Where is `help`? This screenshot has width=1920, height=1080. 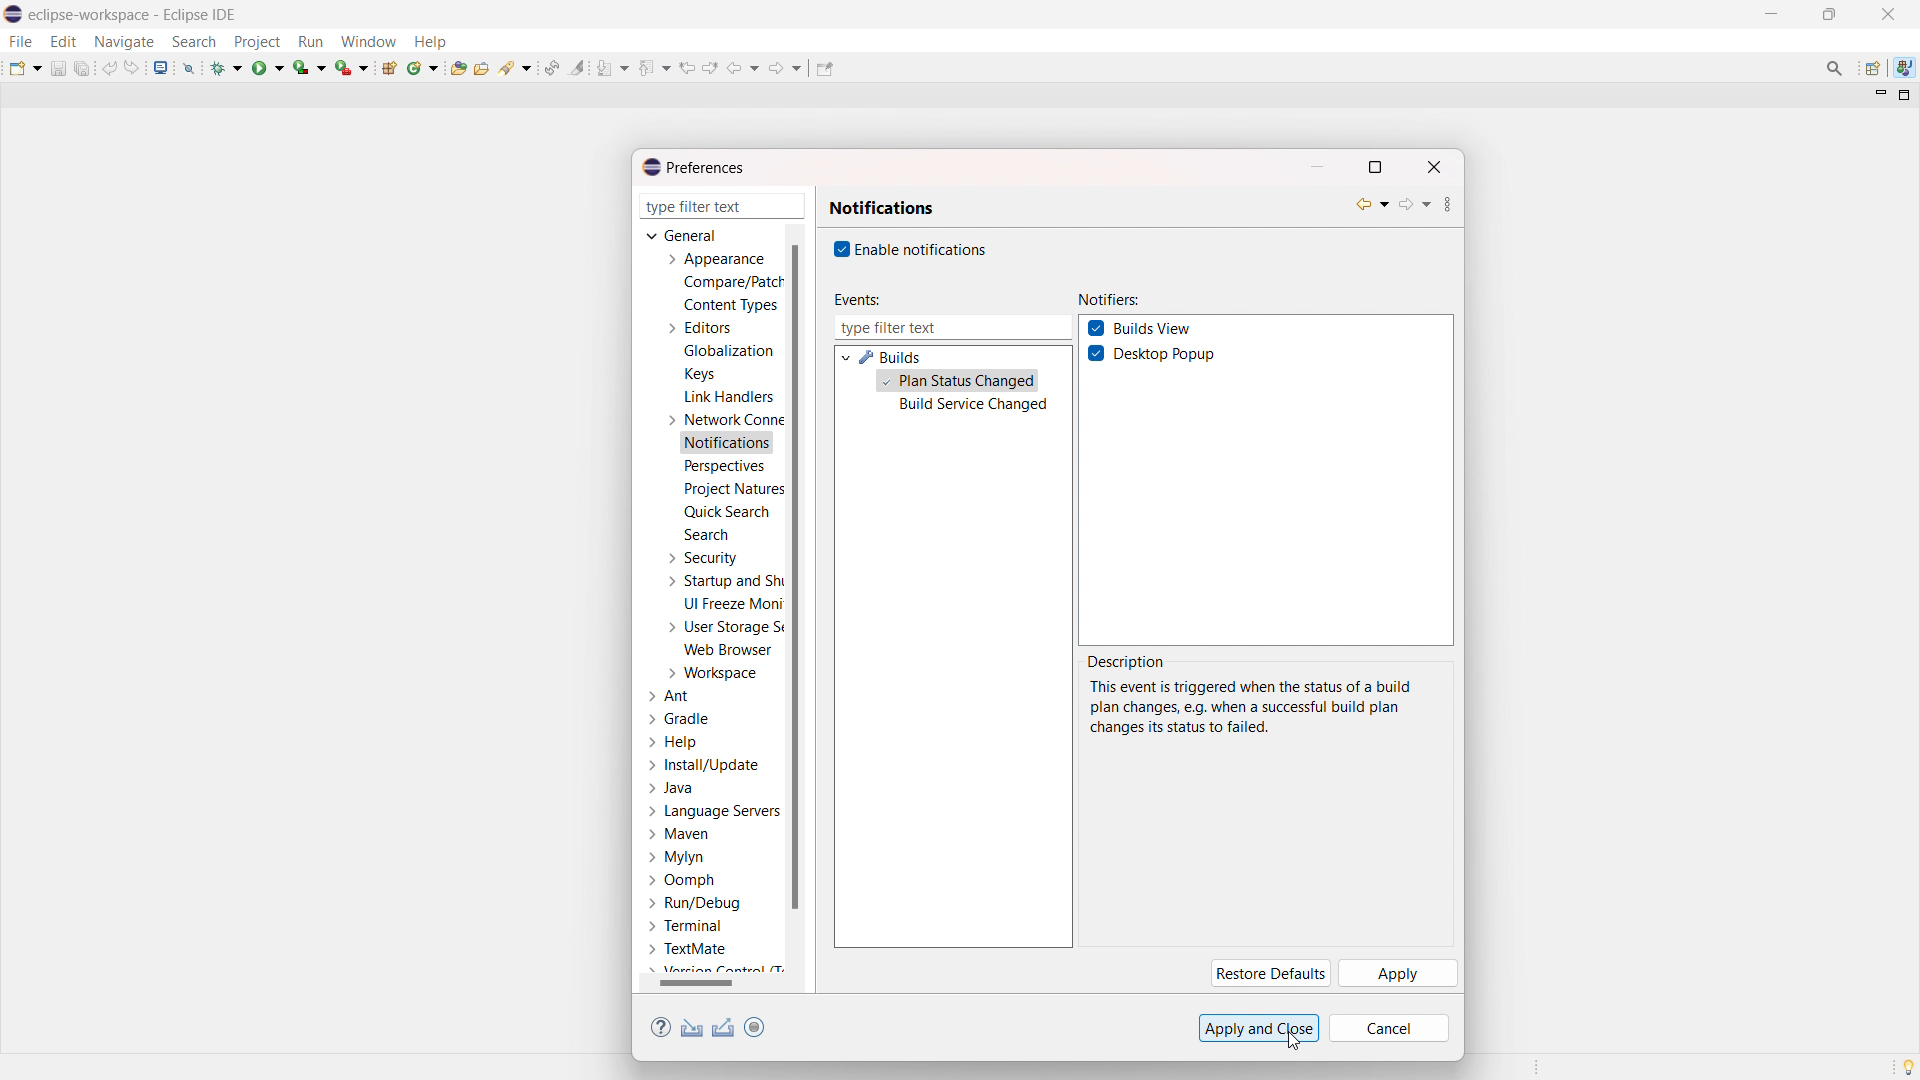 help is located at coordinates (661, 1028).